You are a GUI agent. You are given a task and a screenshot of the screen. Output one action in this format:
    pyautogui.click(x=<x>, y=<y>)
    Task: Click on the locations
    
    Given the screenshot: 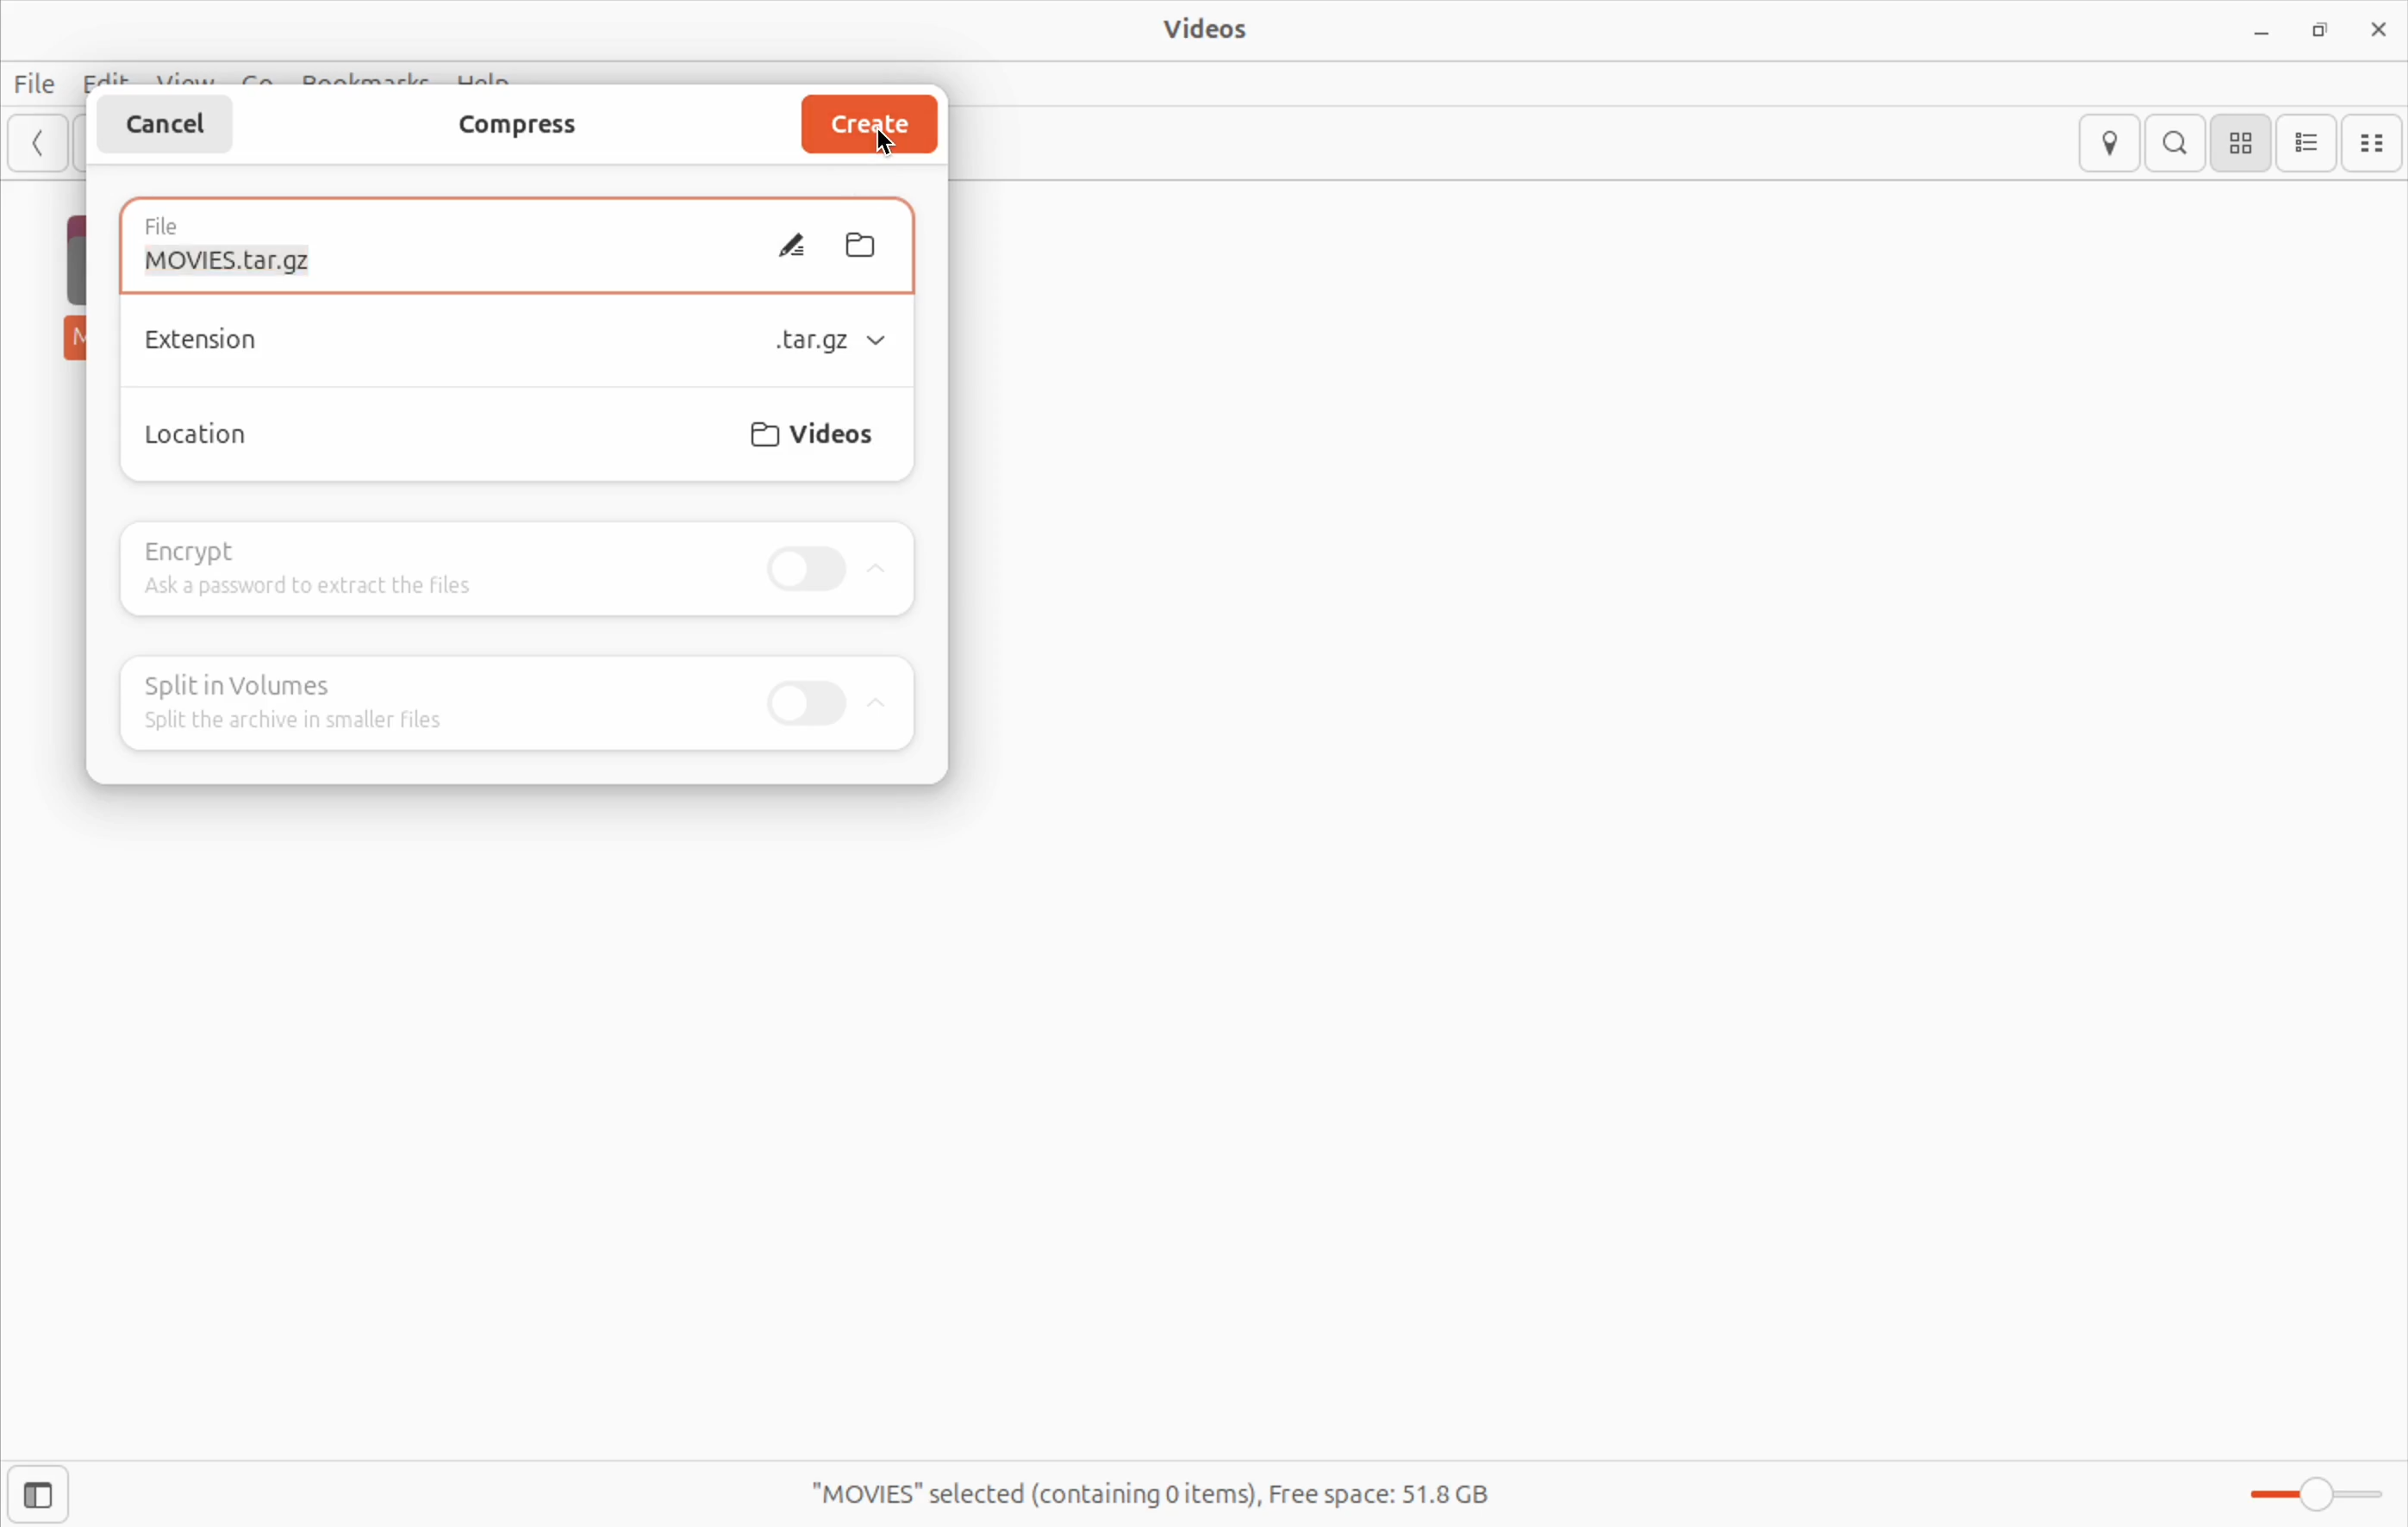 What is the action you would take?
    pyautogui.click(x=201, y=434)
    